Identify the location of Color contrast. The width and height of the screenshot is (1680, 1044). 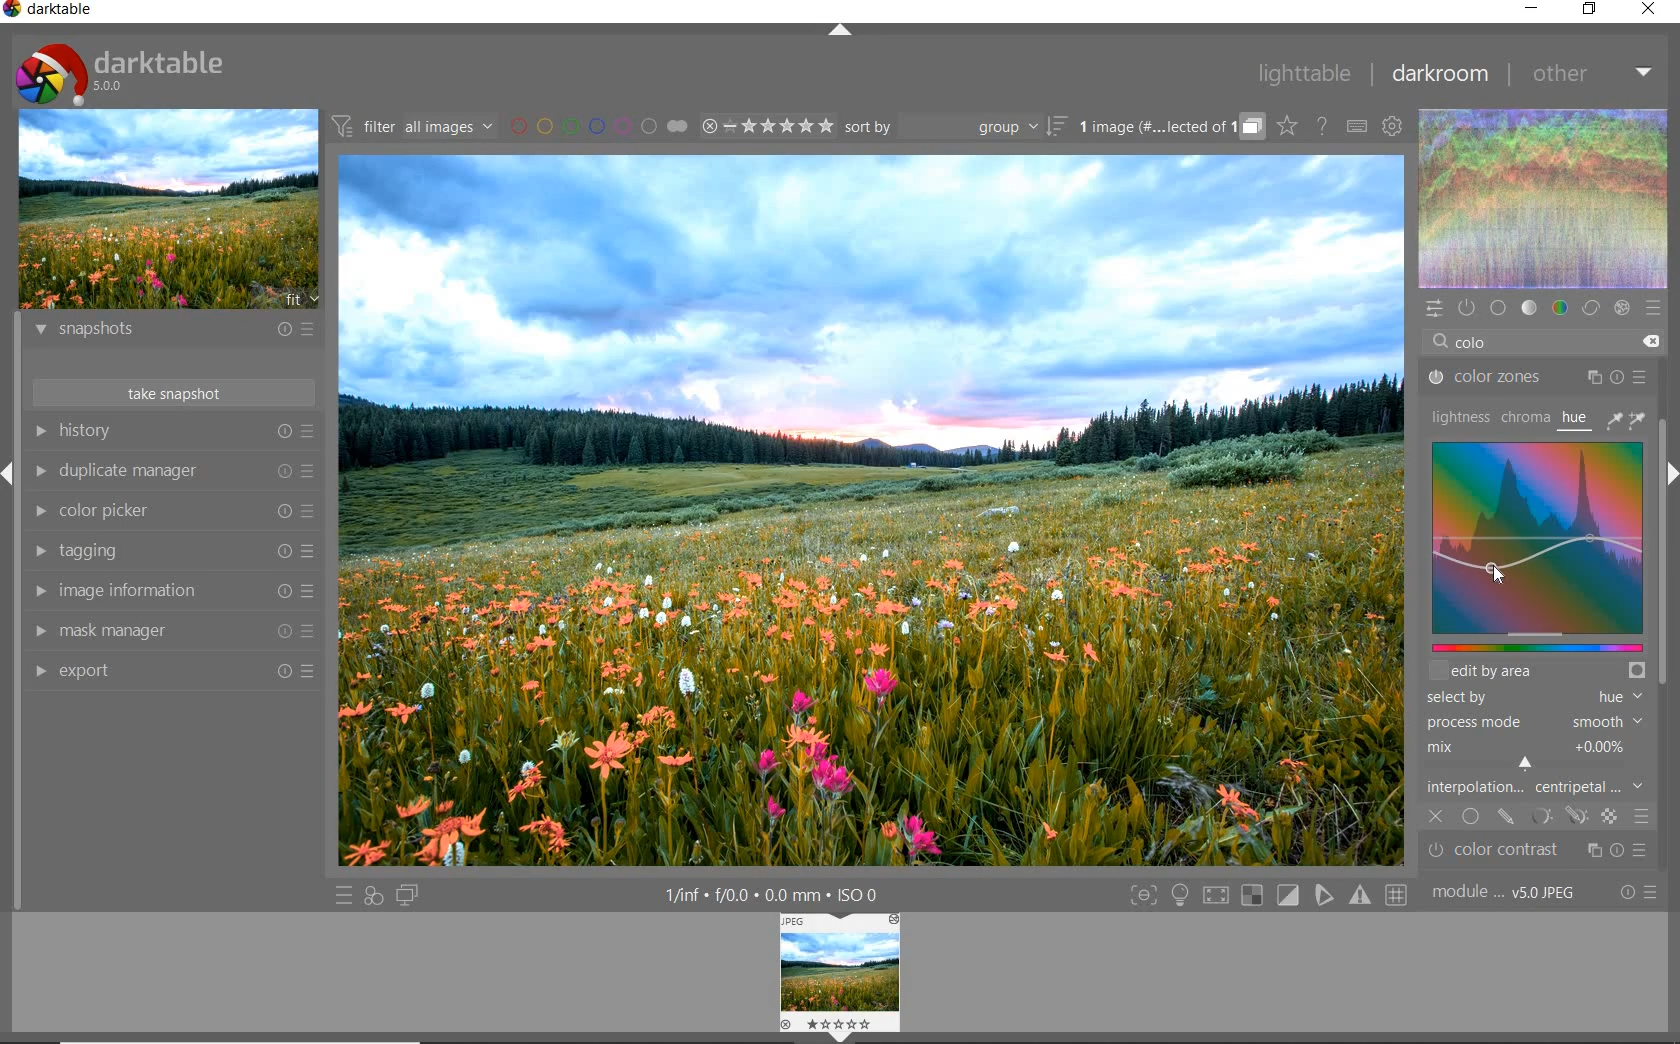
(1548, 851).